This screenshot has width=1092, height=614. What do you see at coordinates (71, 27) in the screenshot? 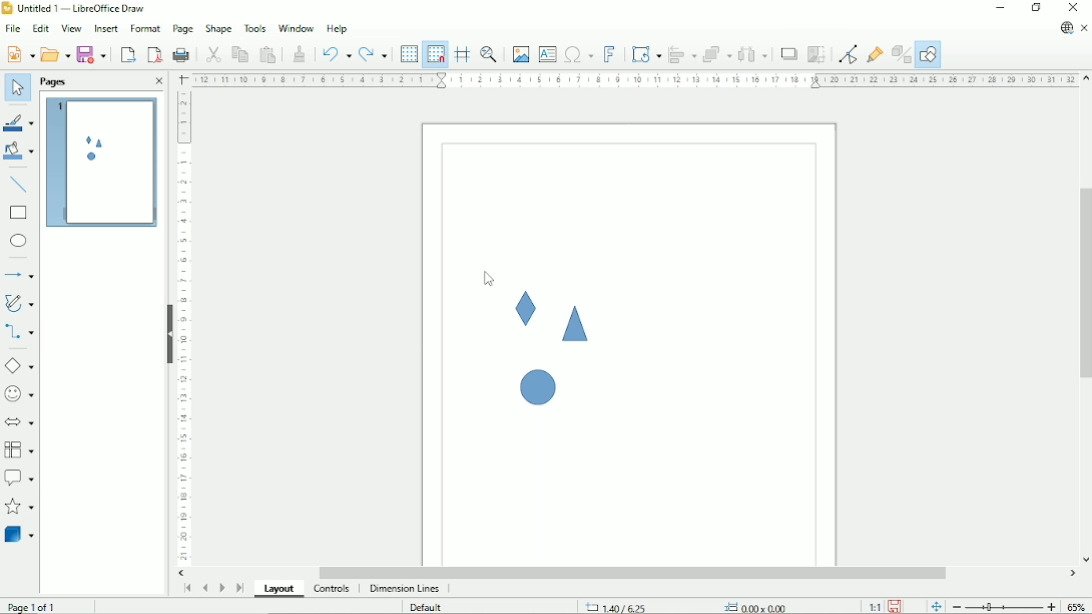
I see `View` at bounding box center [71, 27].